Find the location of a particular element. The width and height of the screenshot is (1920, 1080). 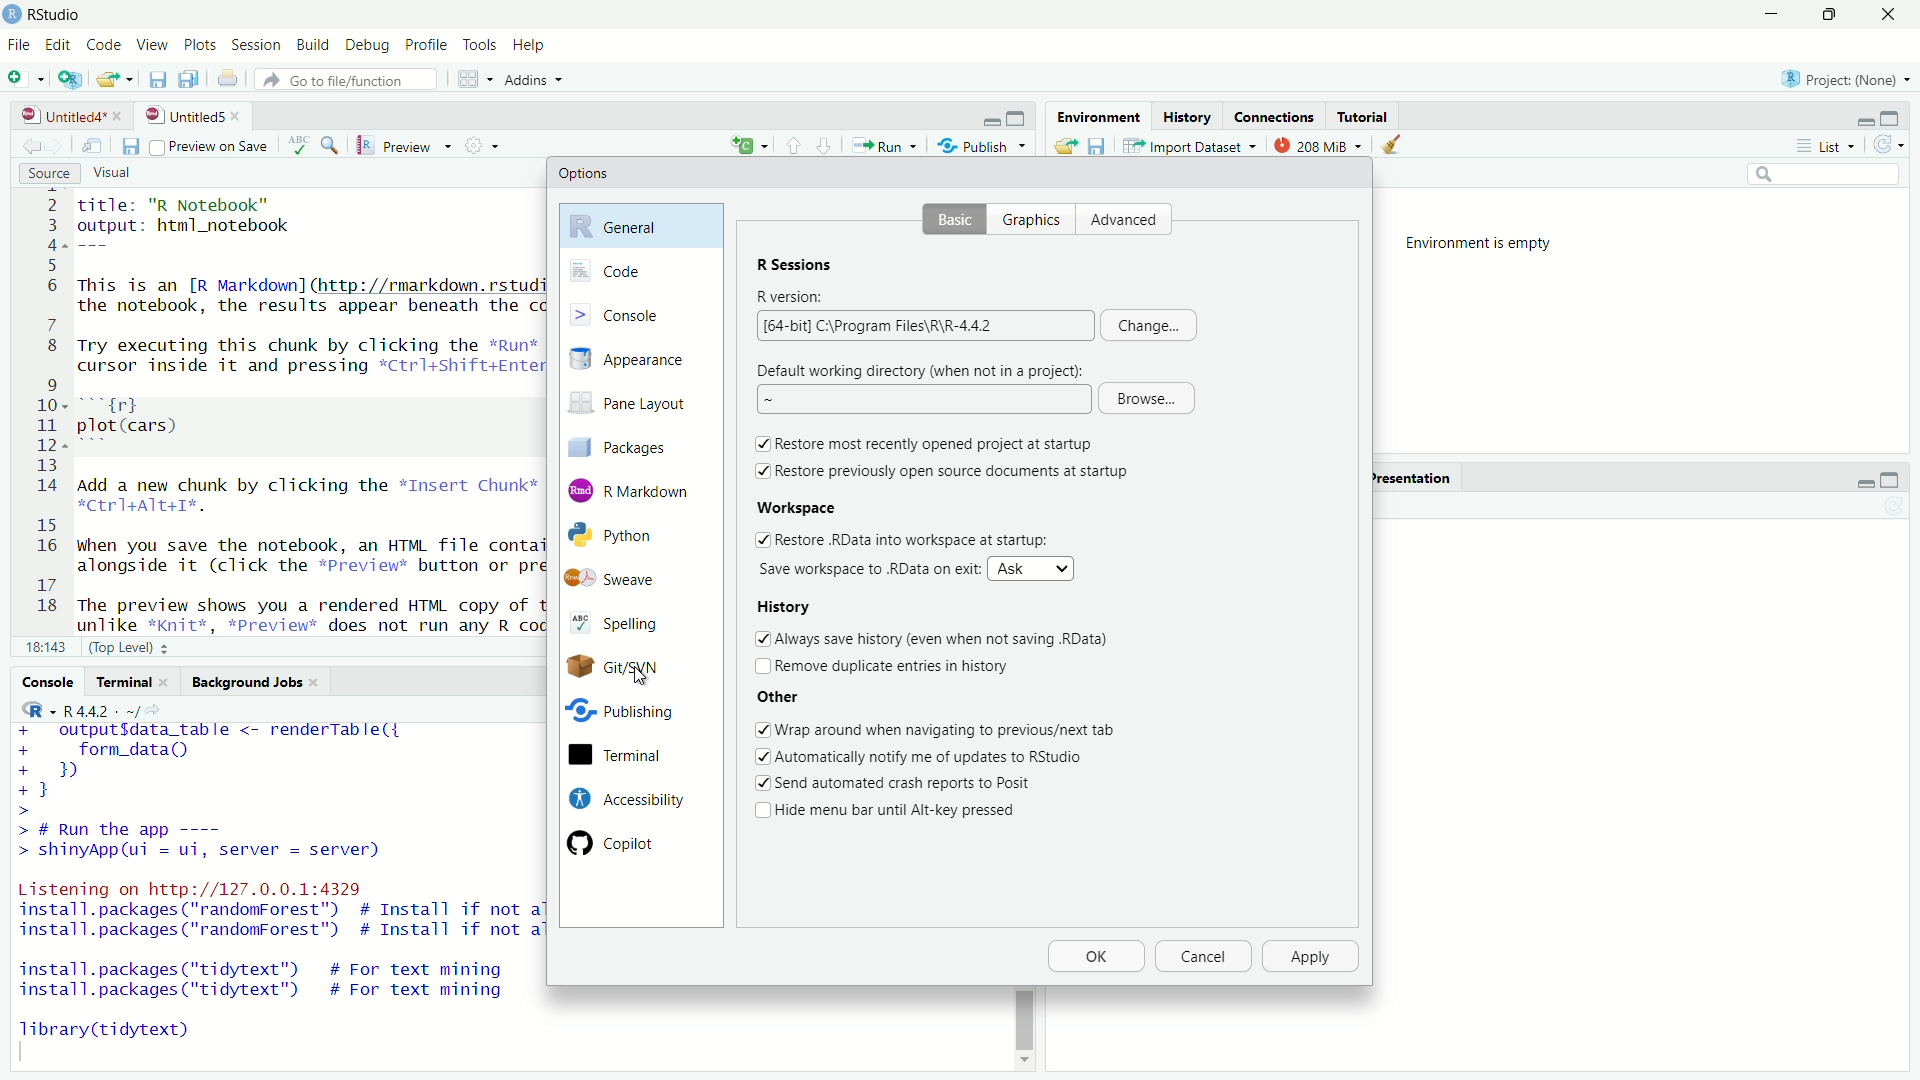

+ outputfdata_table <- renderTable({+ form_data()+B+}>> # Run the app ----> shinyApp(ui = ui, server = server)Listening on http://127.0.0.1:4329install.packages ("randomForest") # Install if not already installedinstall.packages ("randomForest") # Install if not already installedinstall.packages ("tidytext") # For text mininginstall.packages ("tidytext") # For text miningTibrary(tidytext) is located at coordinates (275, 892).